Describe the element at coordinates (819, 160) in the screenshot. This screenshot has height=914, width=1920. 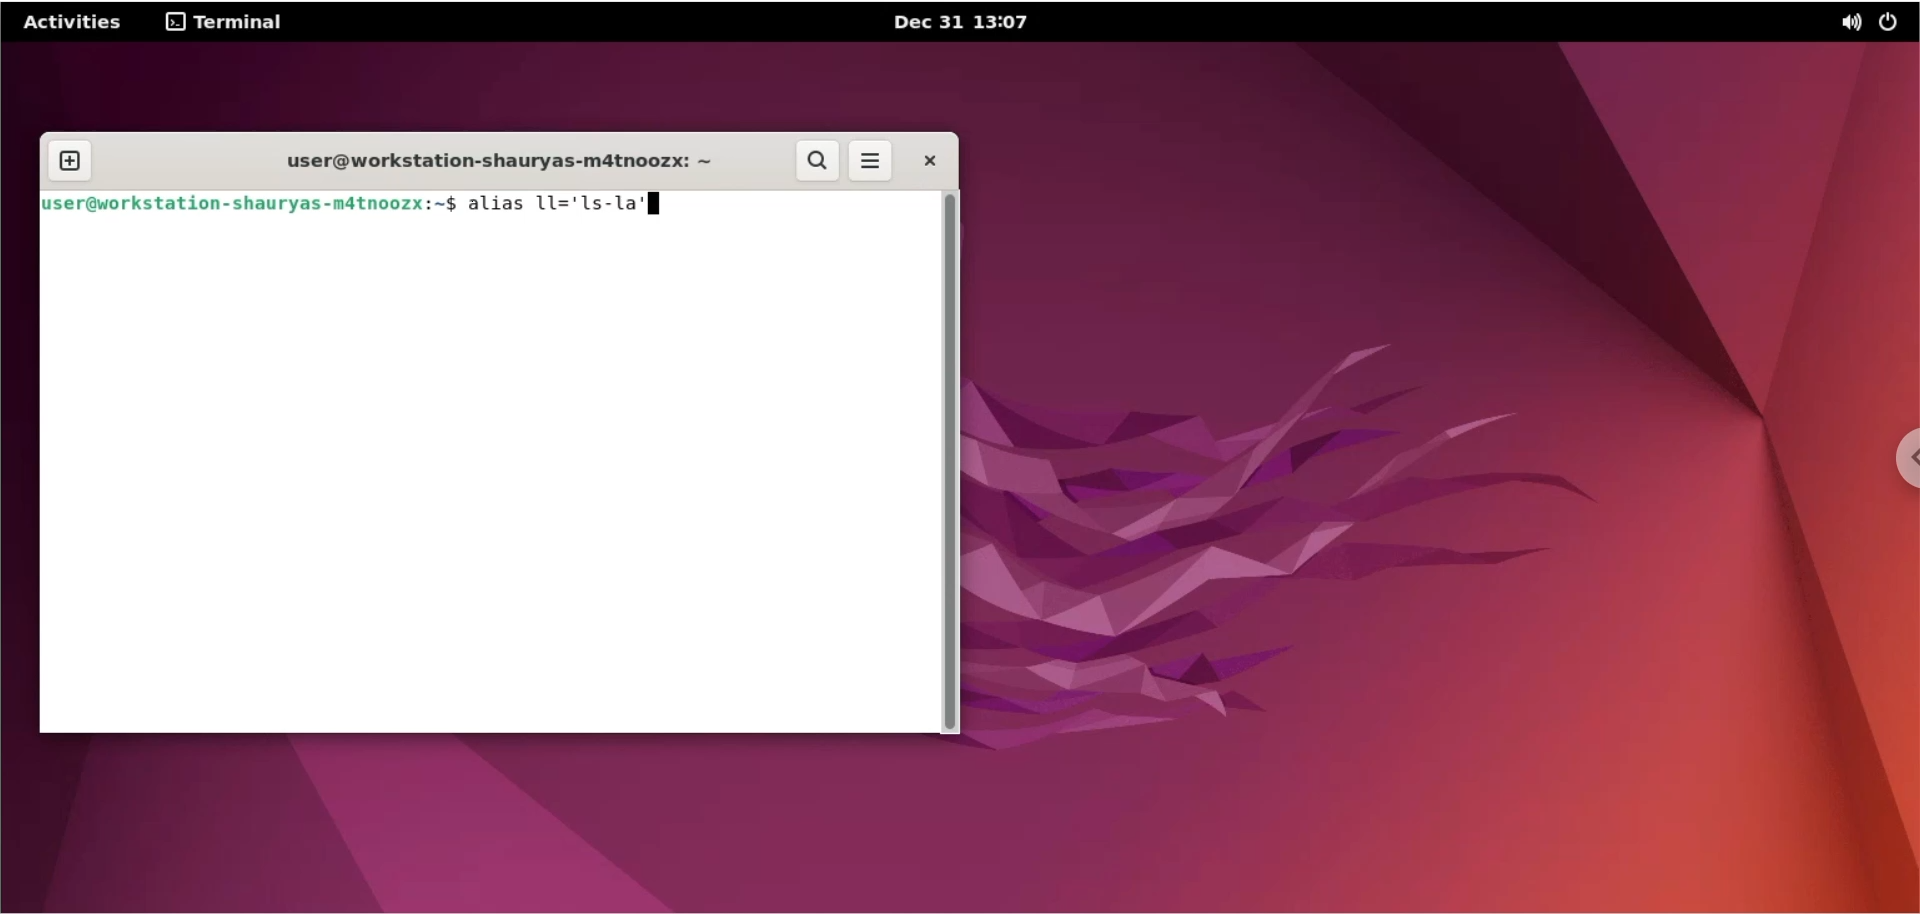
I see `search` at that location.